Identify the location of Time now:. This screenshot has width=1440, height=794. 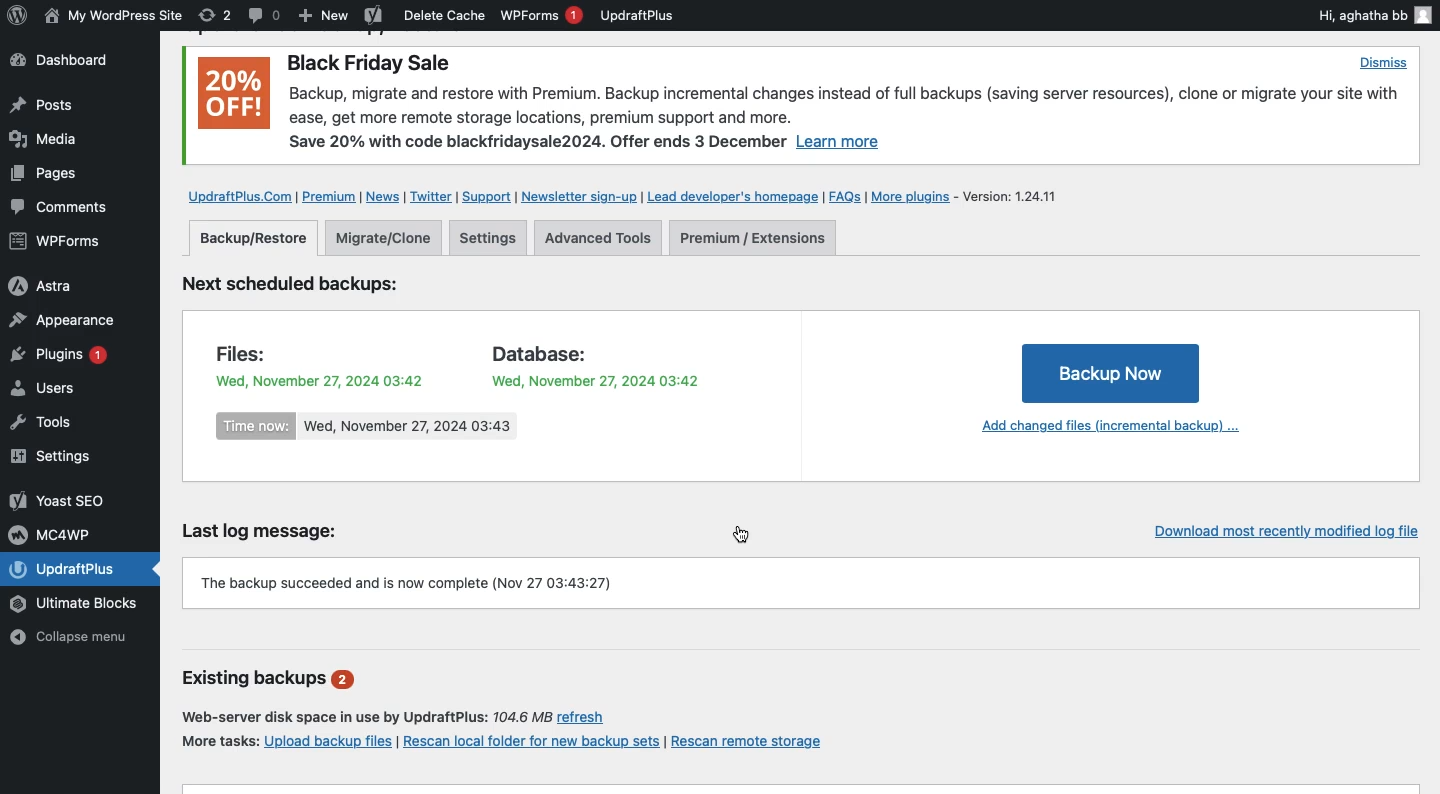
(257, 426).